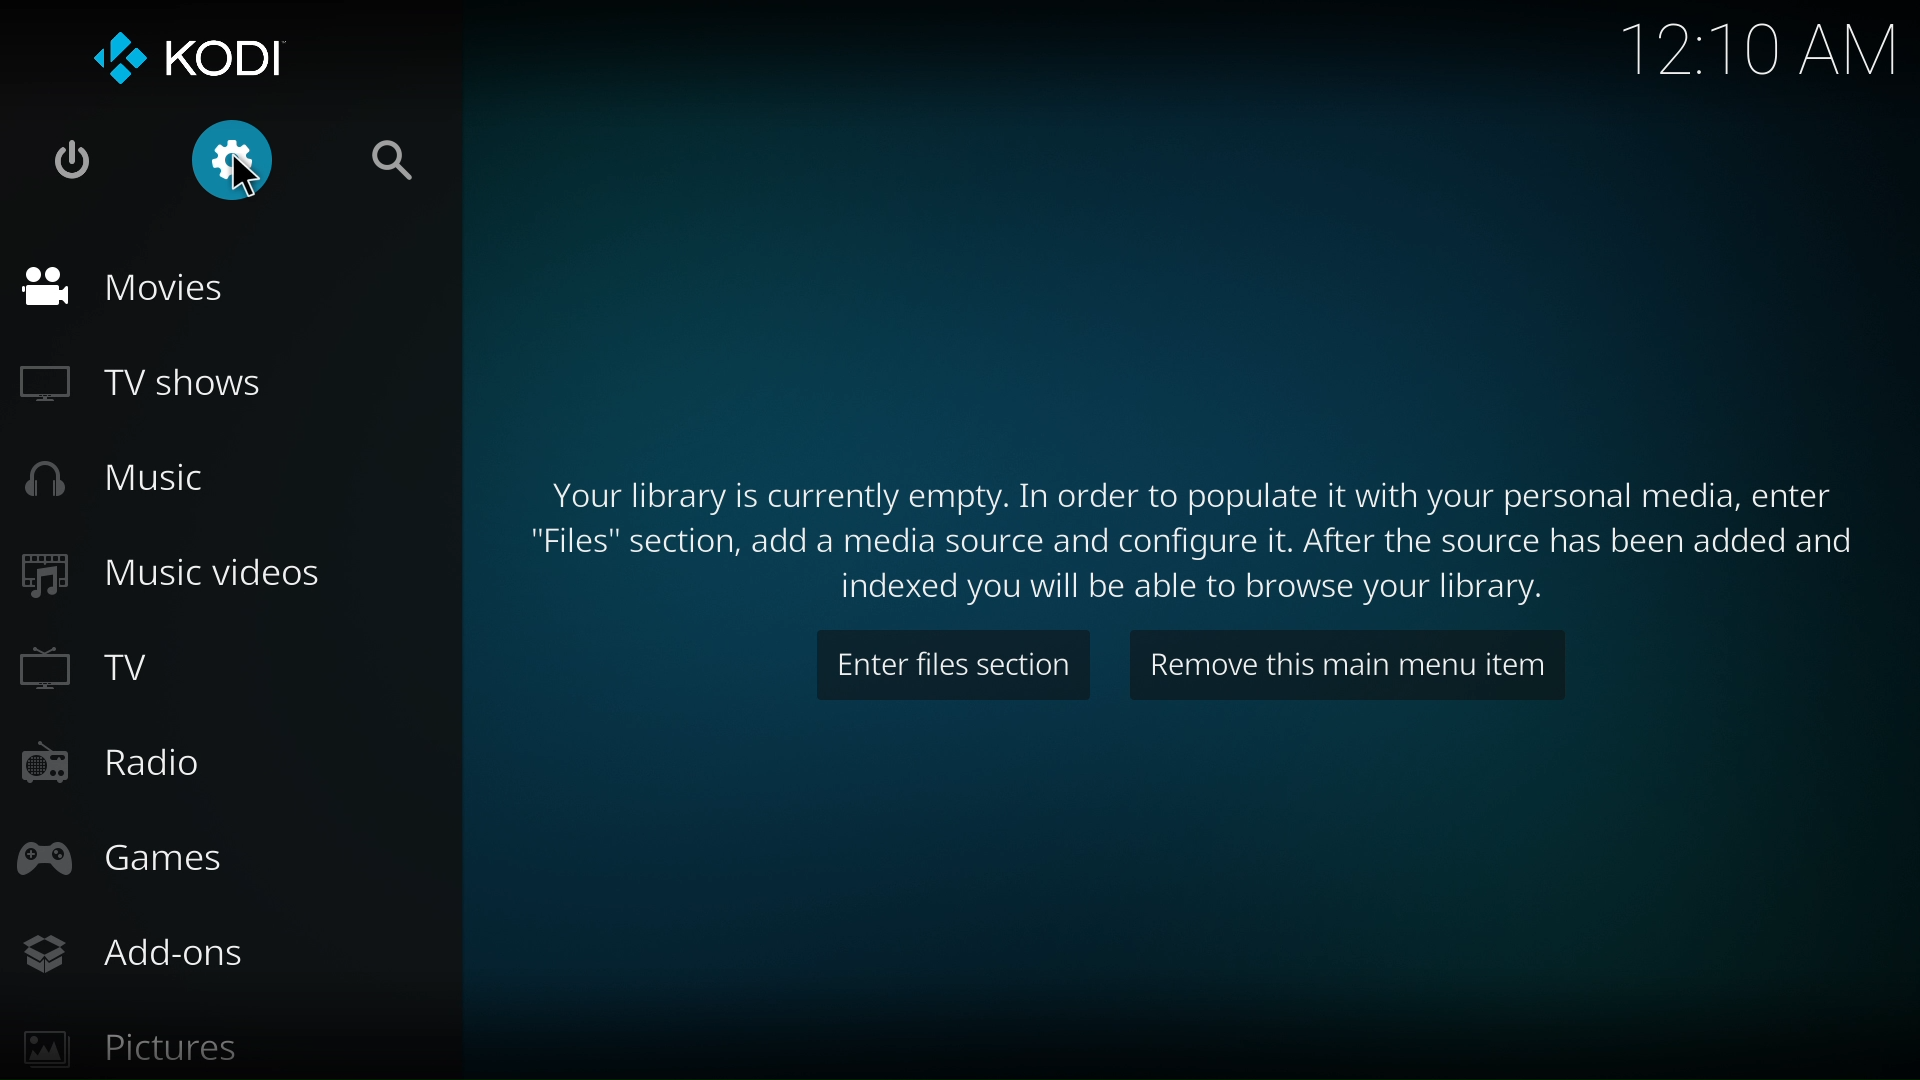 The image size is (1920, 1080). Describe the element at coordinates (1763, 51) in the screenshot. I see `12.10 AM` at that location.